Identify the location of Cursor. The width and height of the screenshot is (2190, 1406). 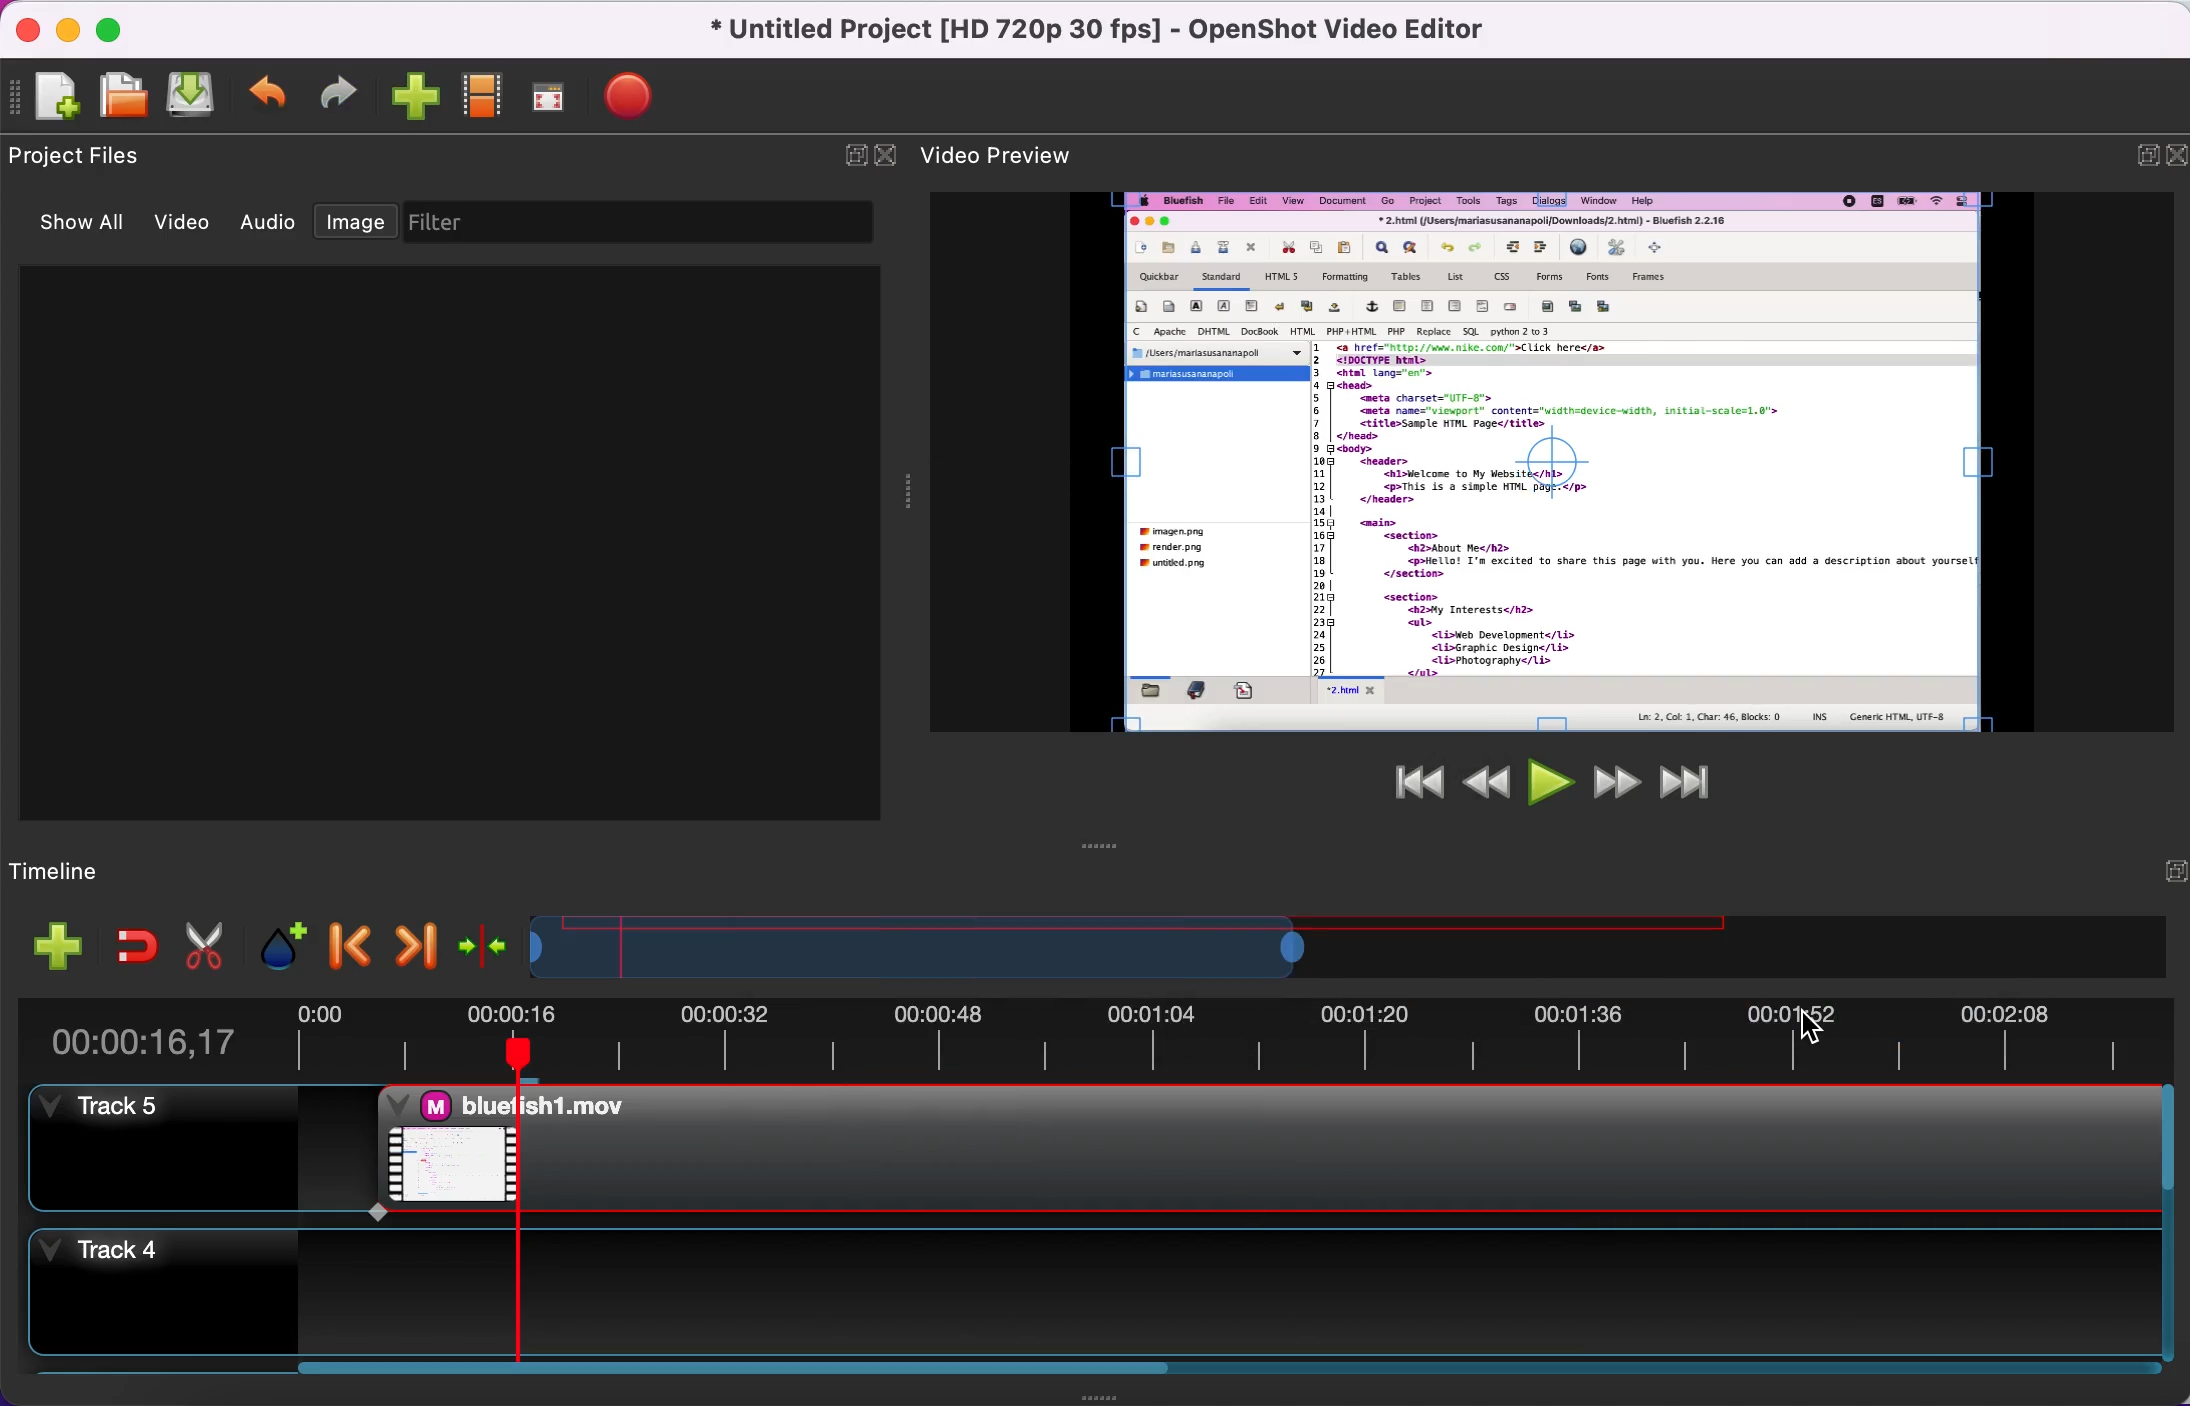
(1812, 1031).